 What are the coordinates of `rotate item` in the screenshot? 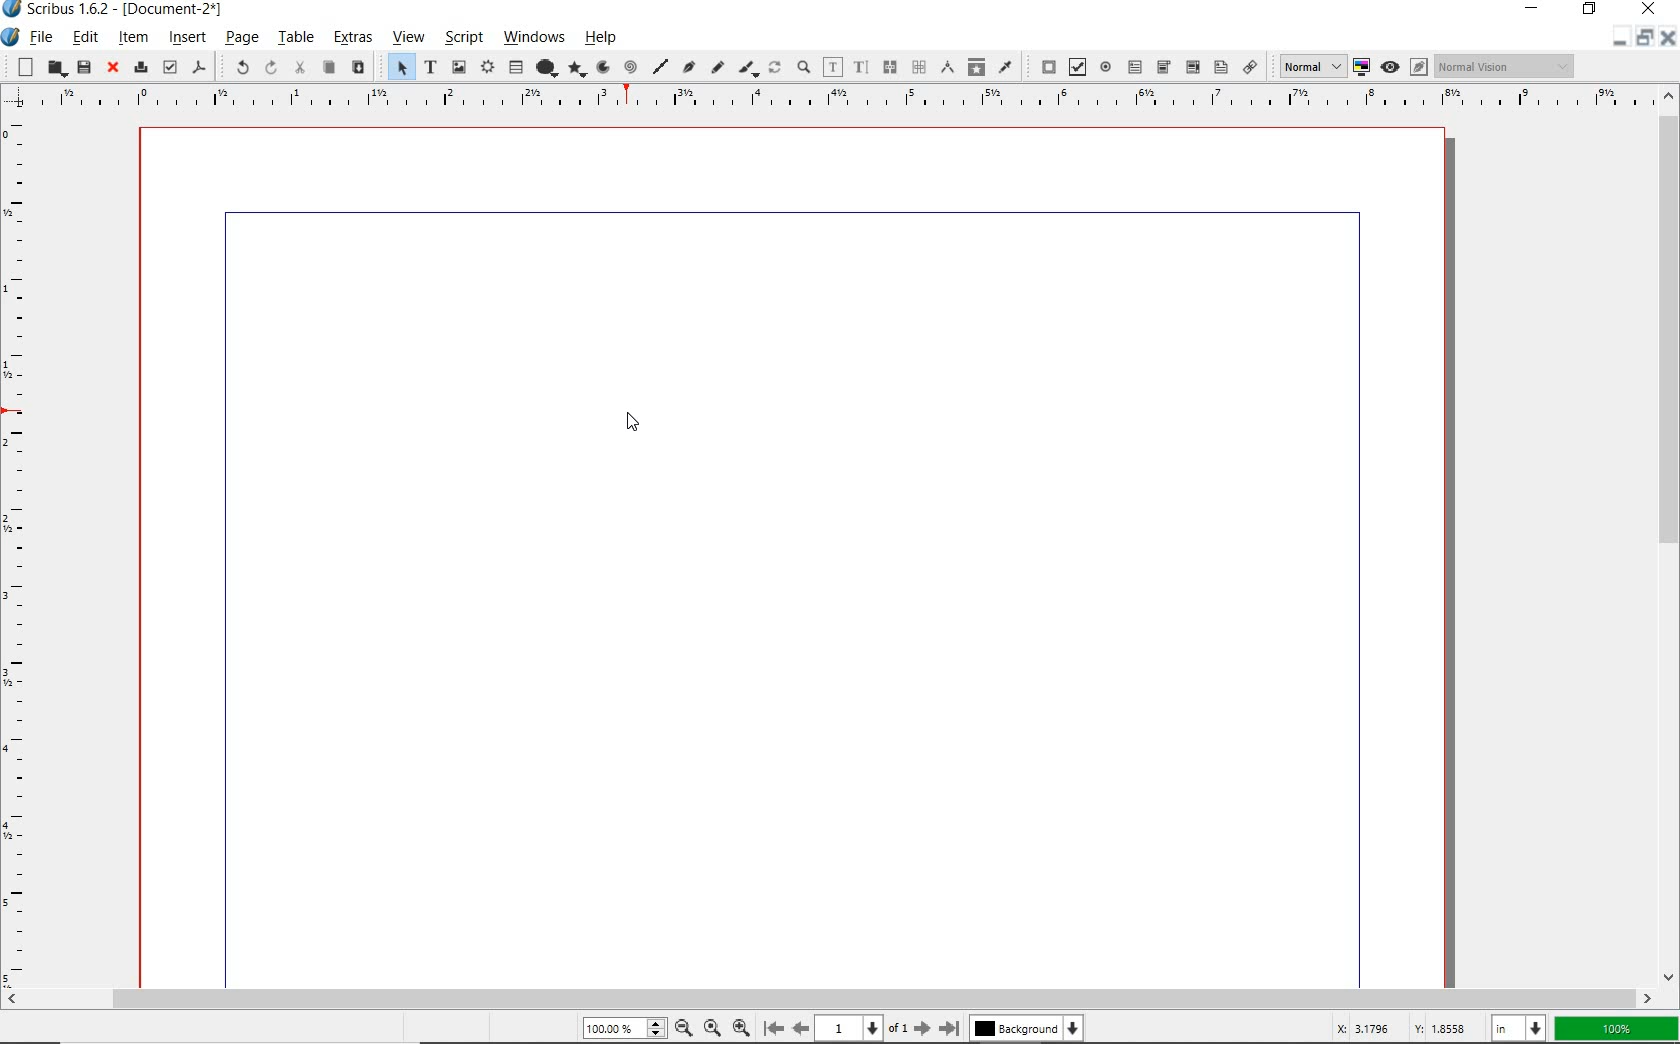 It's located at (776, 68).